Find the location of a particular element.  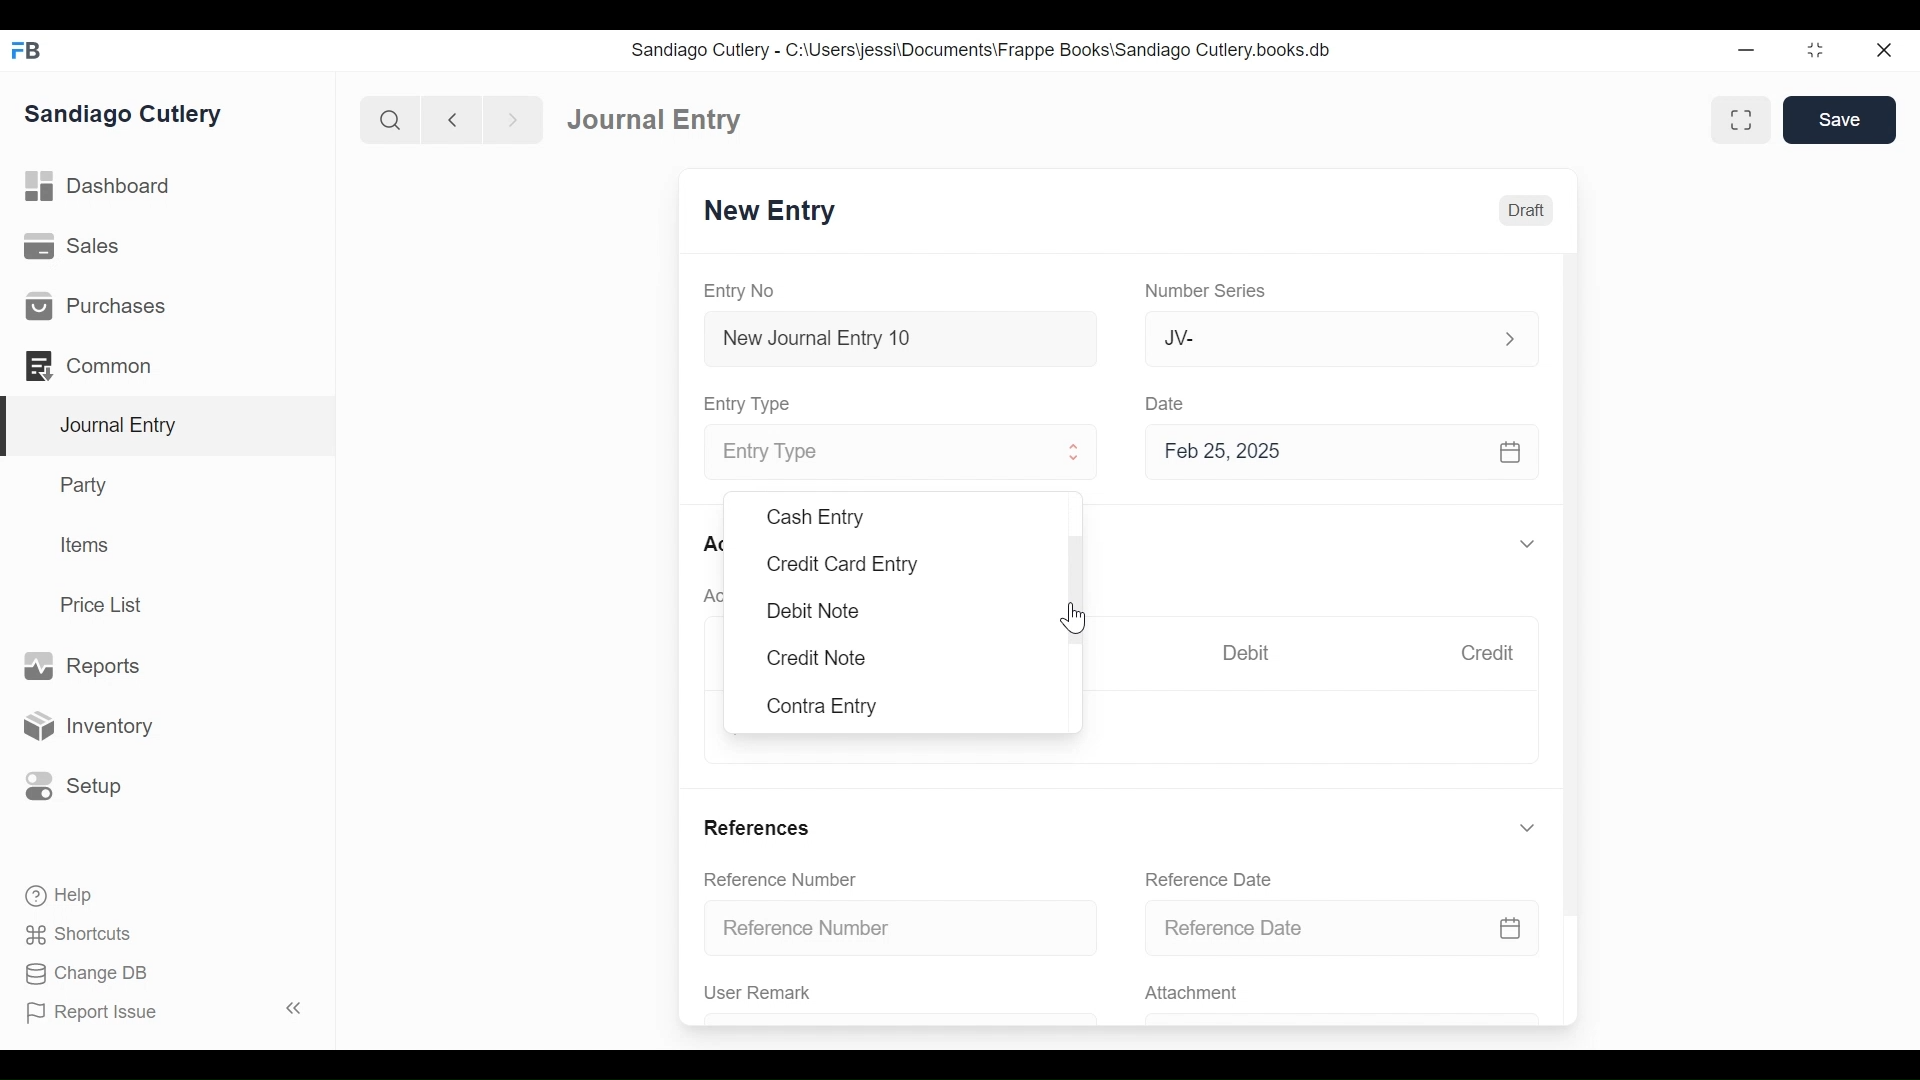

Navigate Back is located at coordinates (453, 120).